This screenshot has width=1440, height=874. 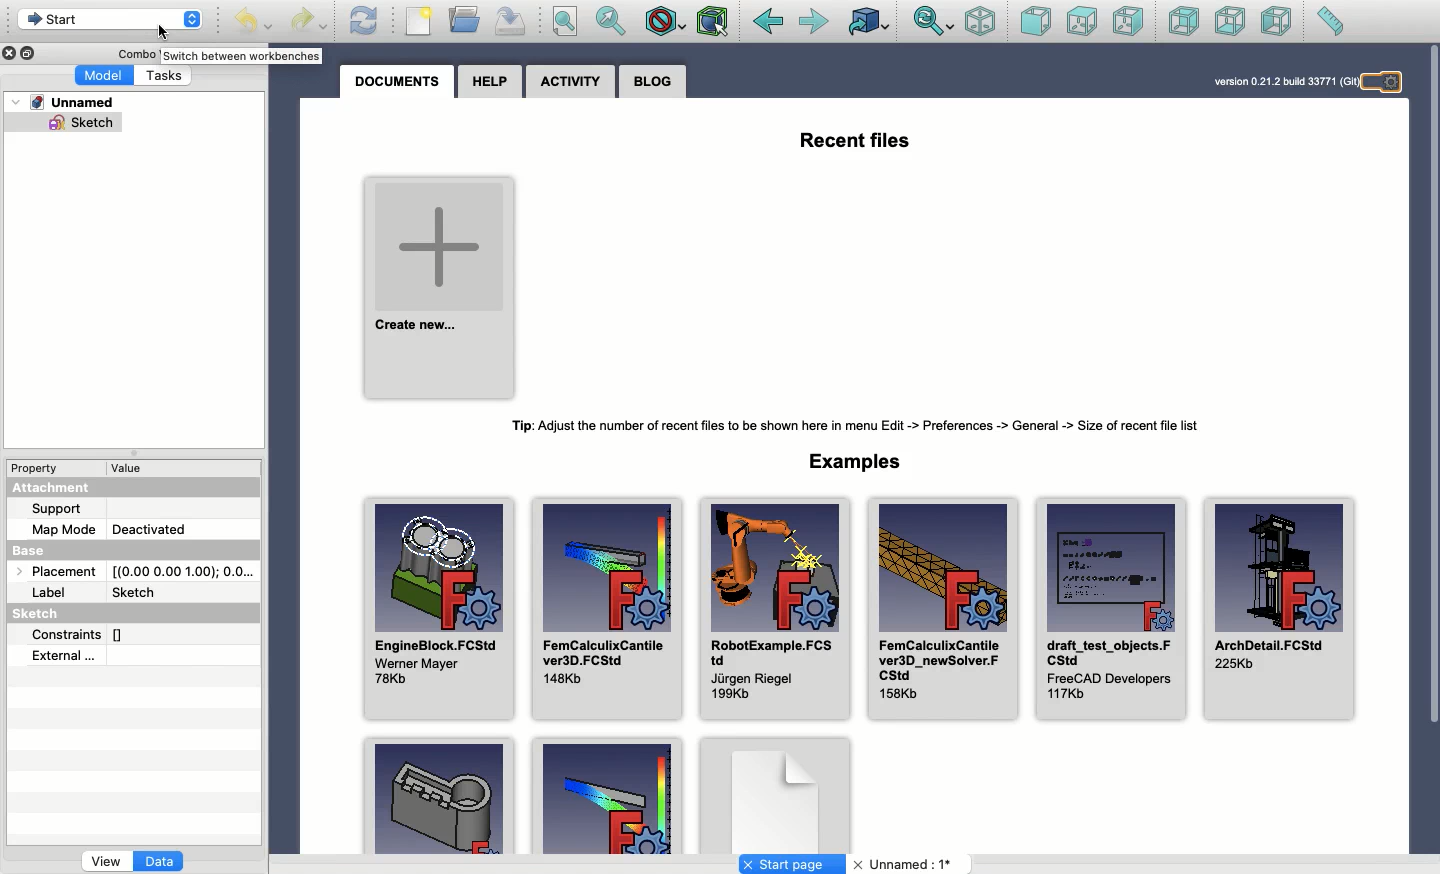 What do you see at coordinates (60, 530) in the screenshot?
I see `Map mode` at bounding box center [60, 530].